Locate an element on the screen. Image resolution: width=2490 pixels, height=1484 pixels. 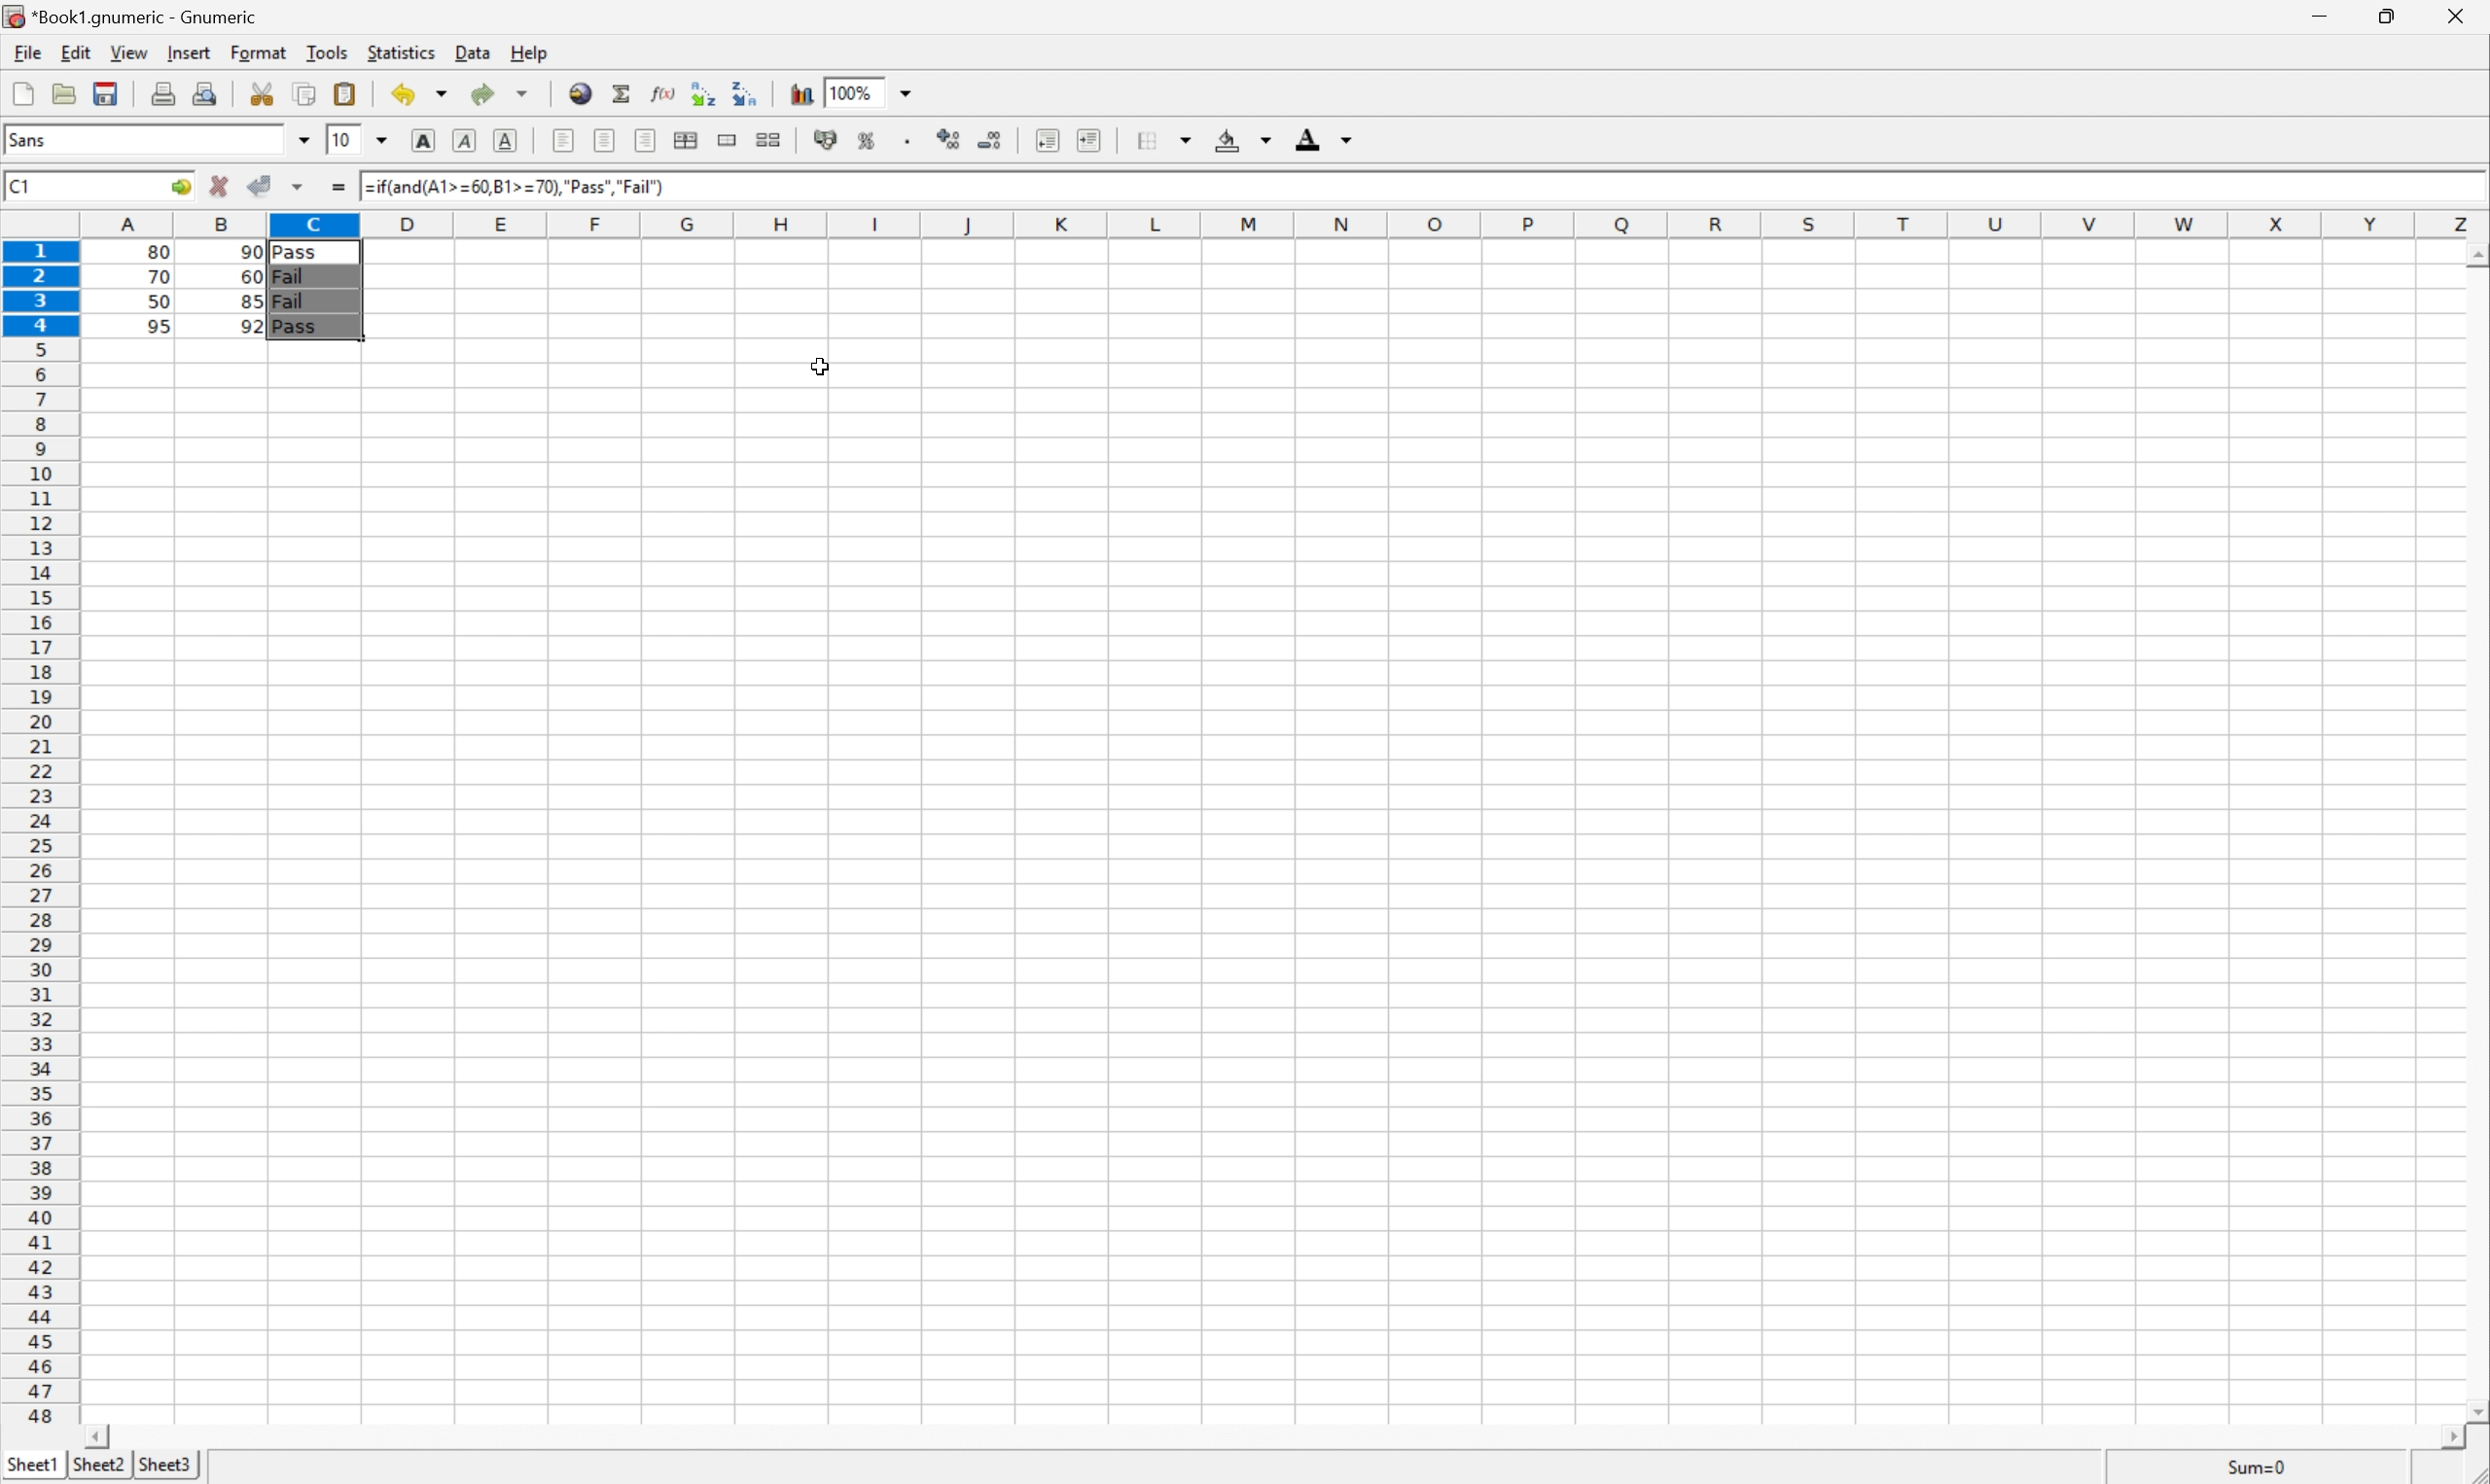
Help is located at coordinates (530, 54).